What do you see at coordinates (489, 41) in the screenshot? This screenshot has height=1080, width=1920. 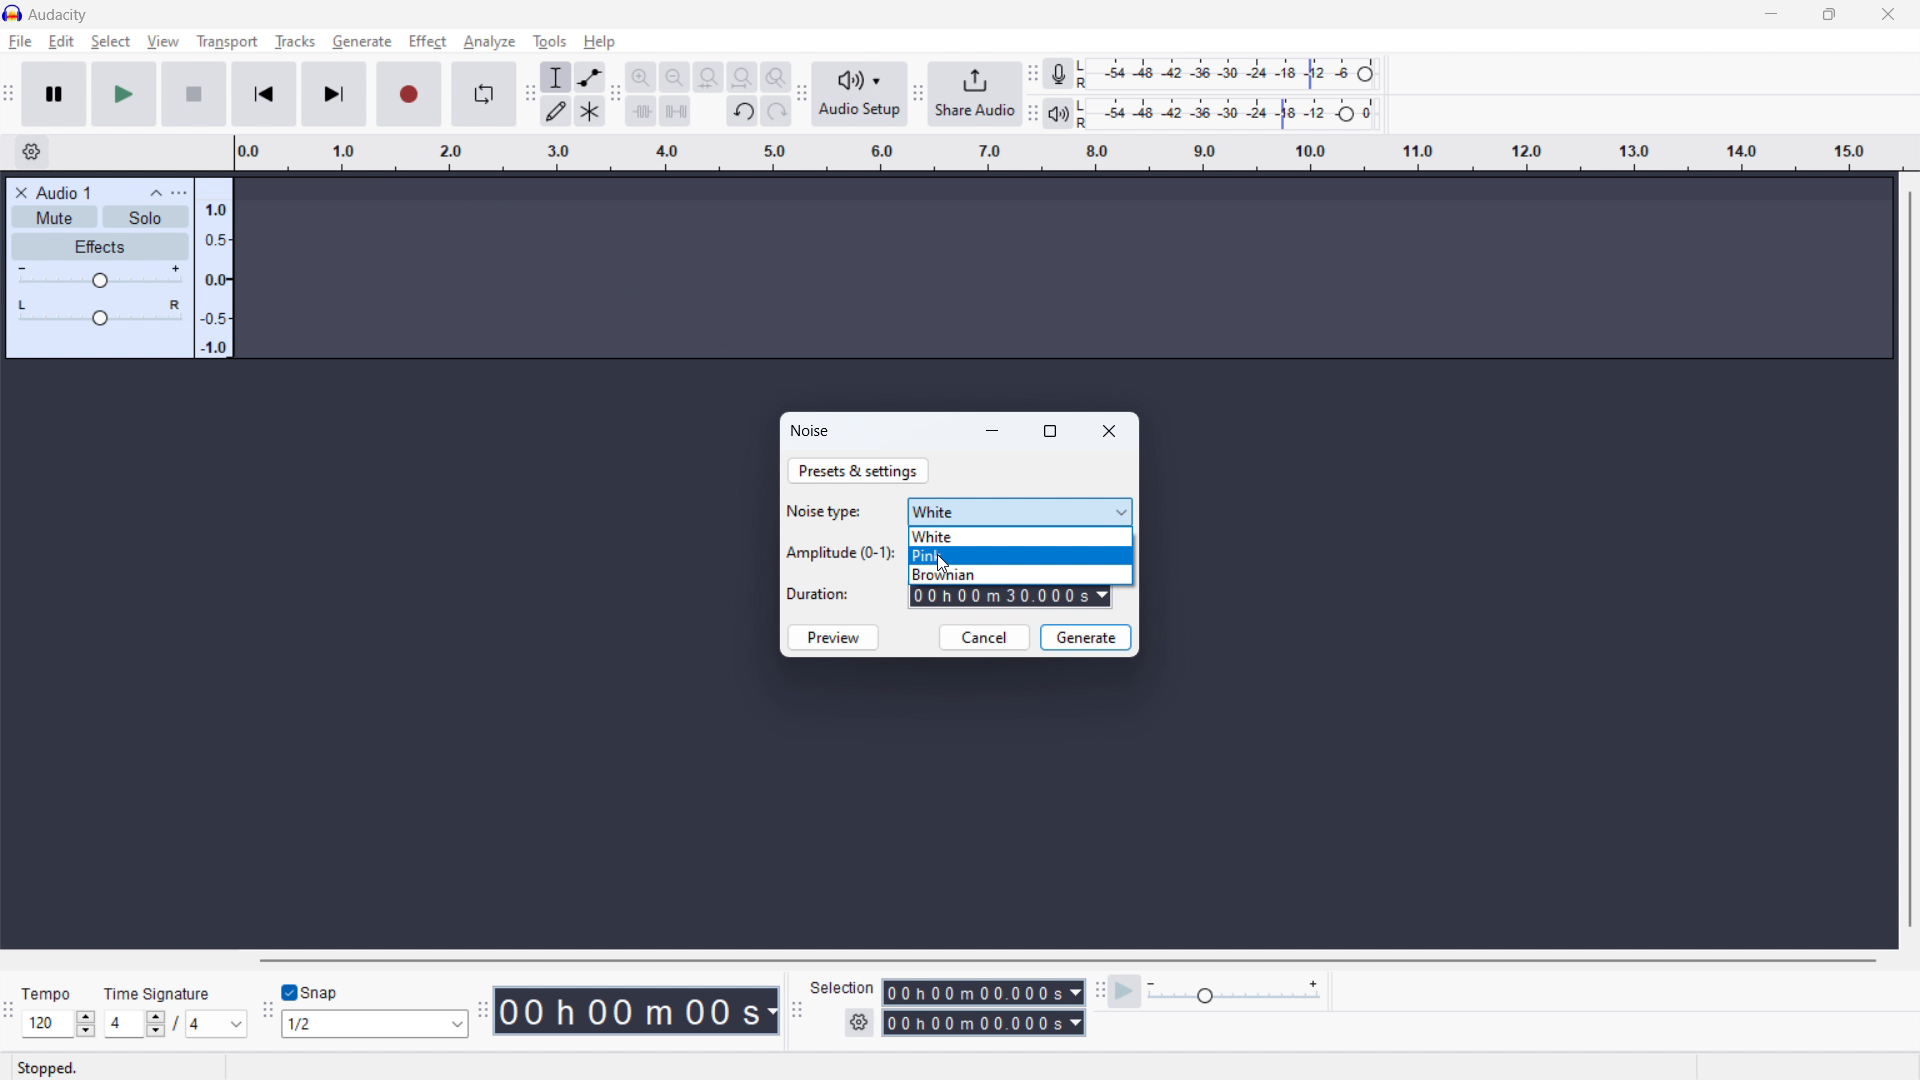 I see `analyze` at bounding box center [489, 41].